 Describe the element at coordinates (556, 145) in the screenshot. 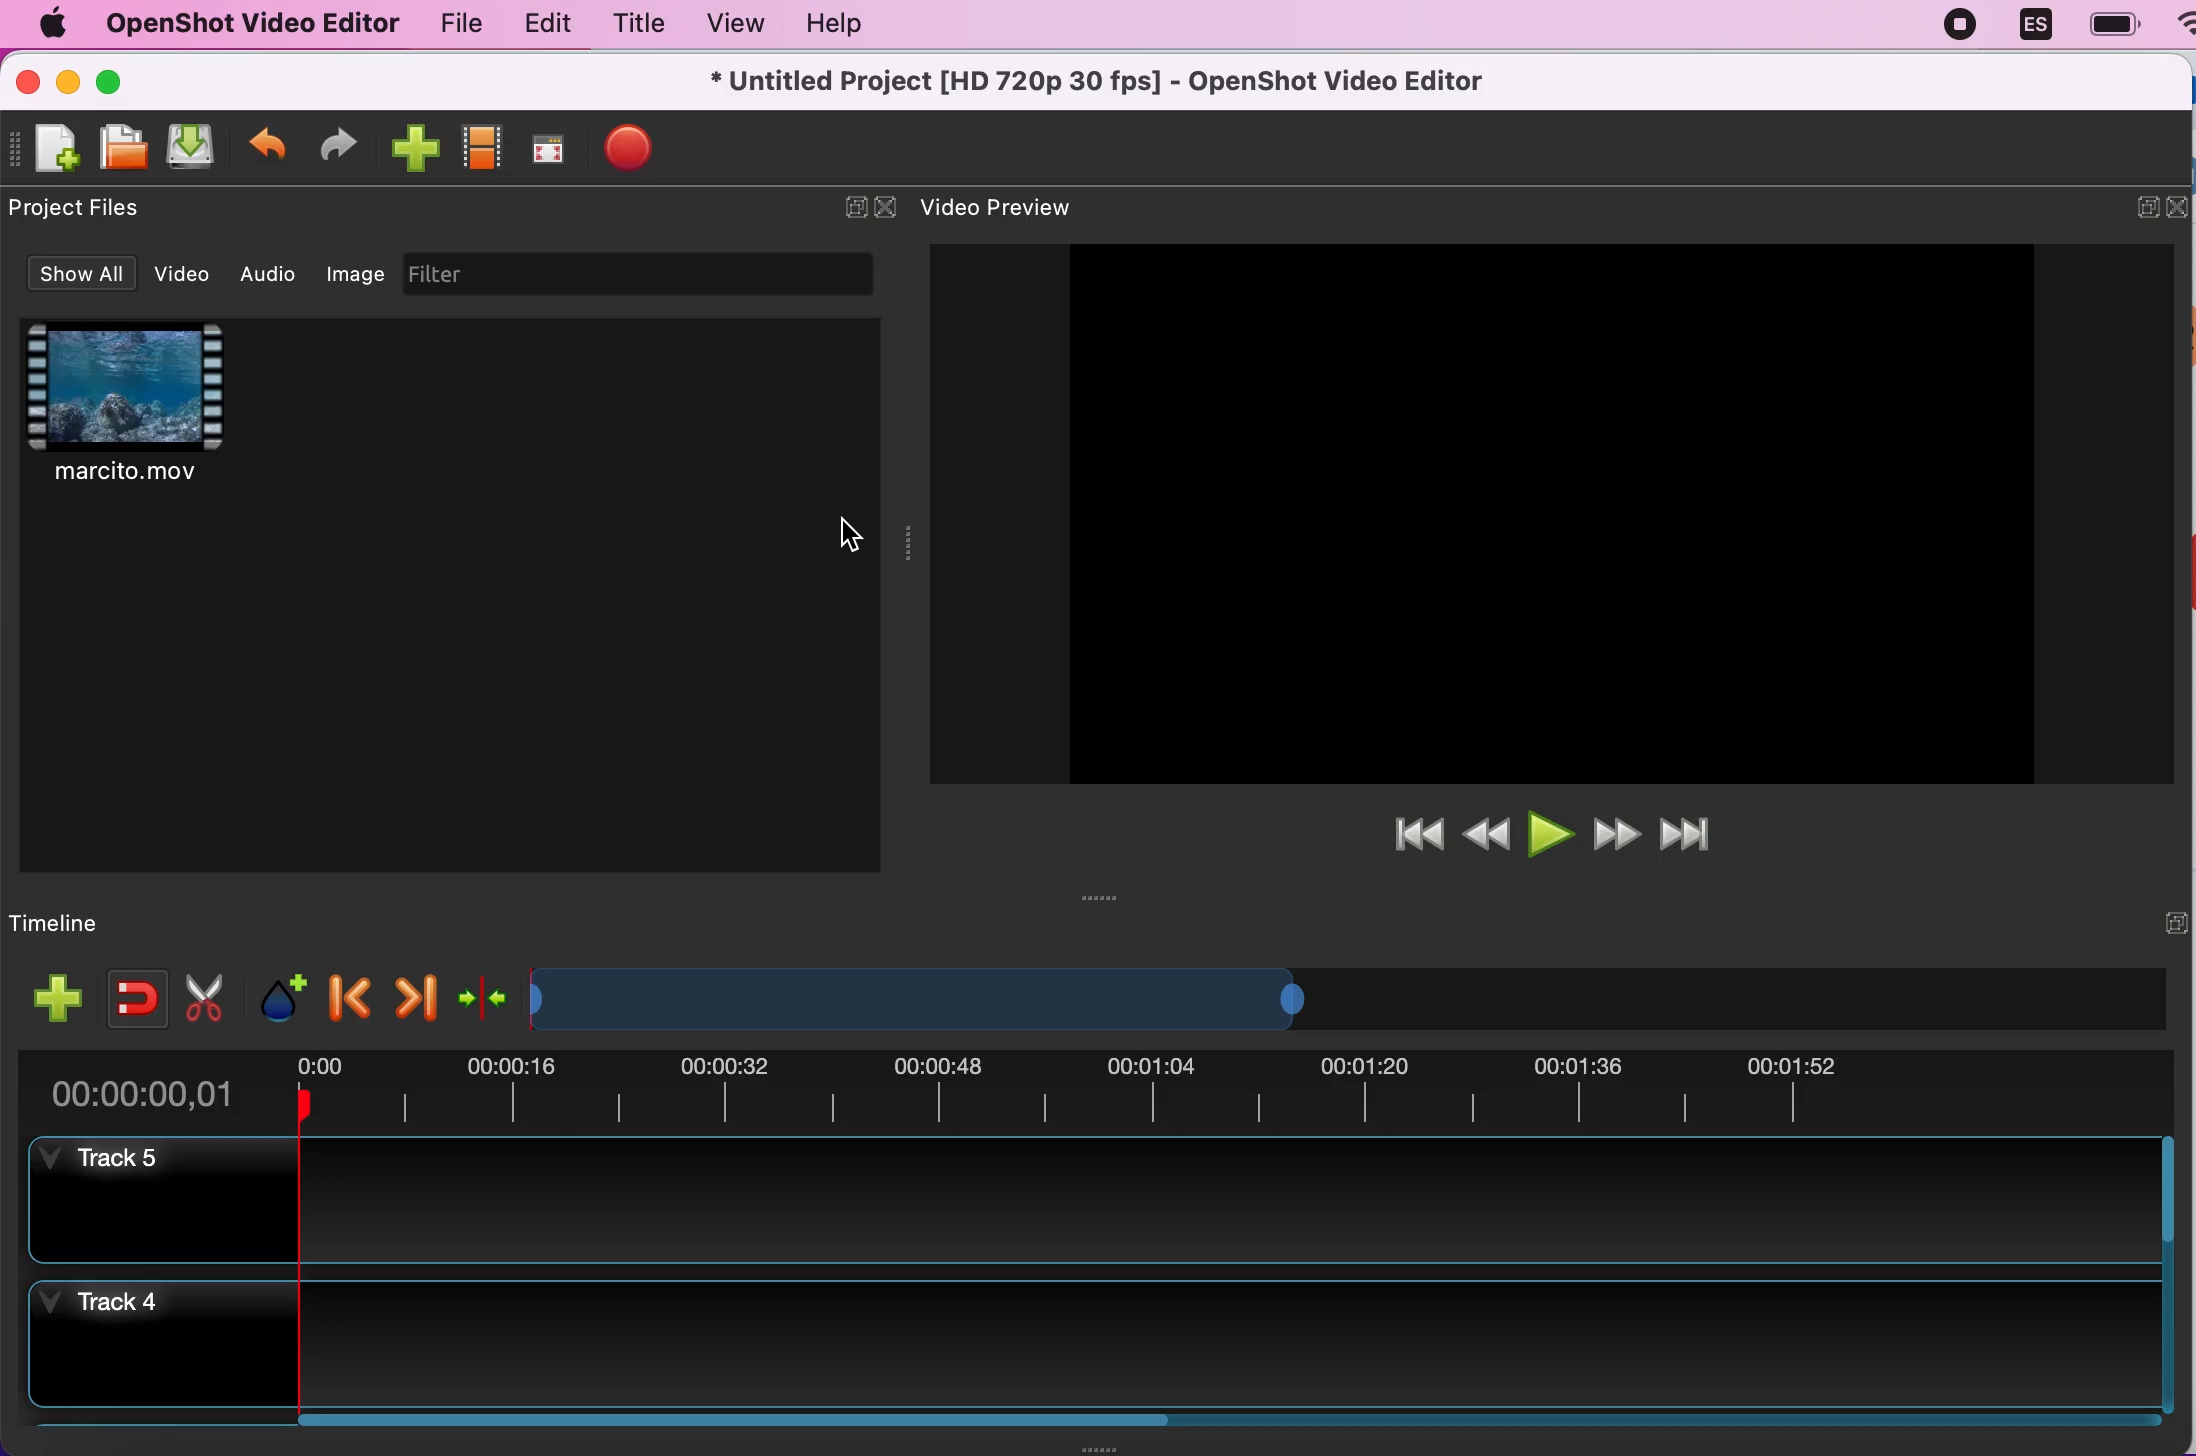

I see `full screen` at that location.